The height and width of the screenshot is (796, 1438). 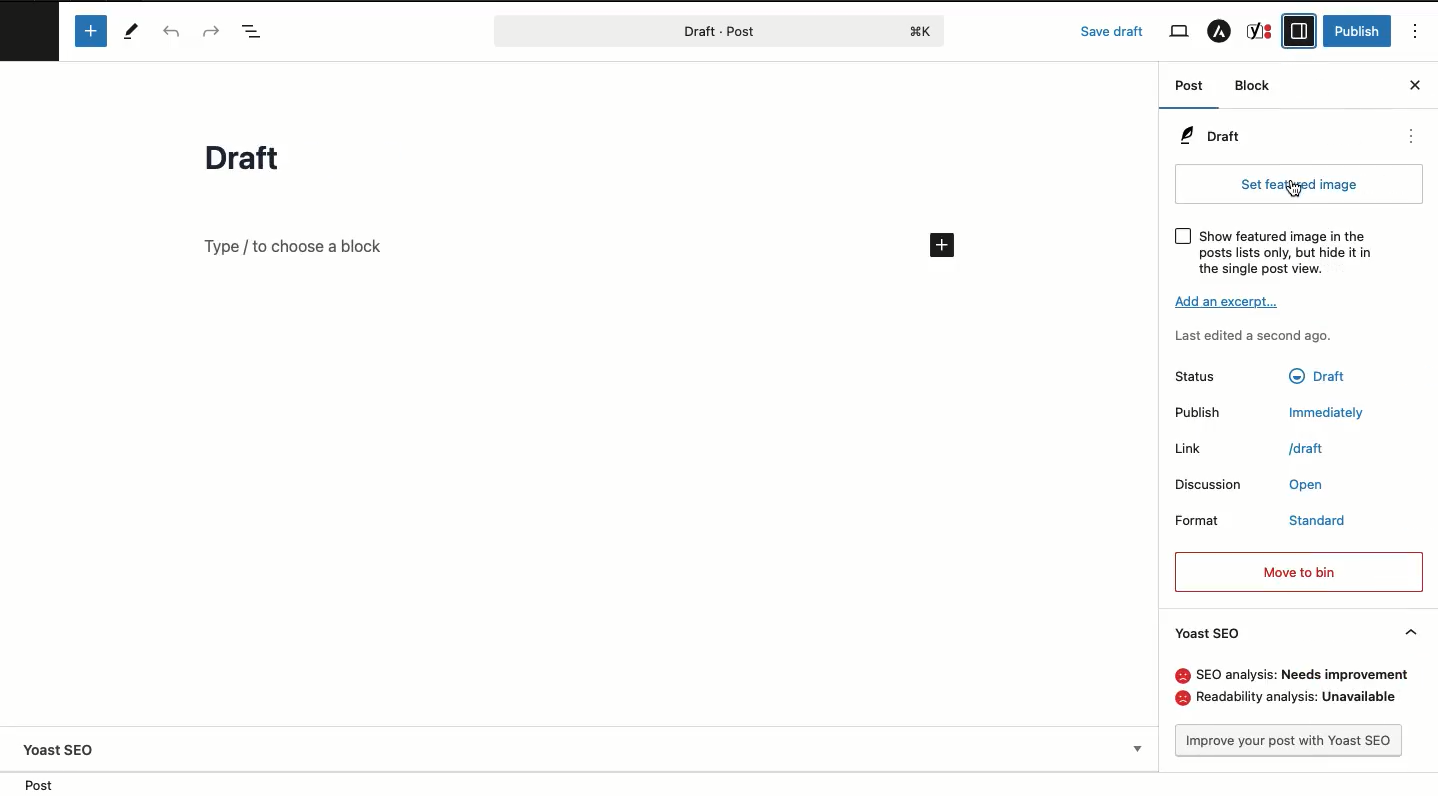 I want to click on Post, so click(x=676, y=31).